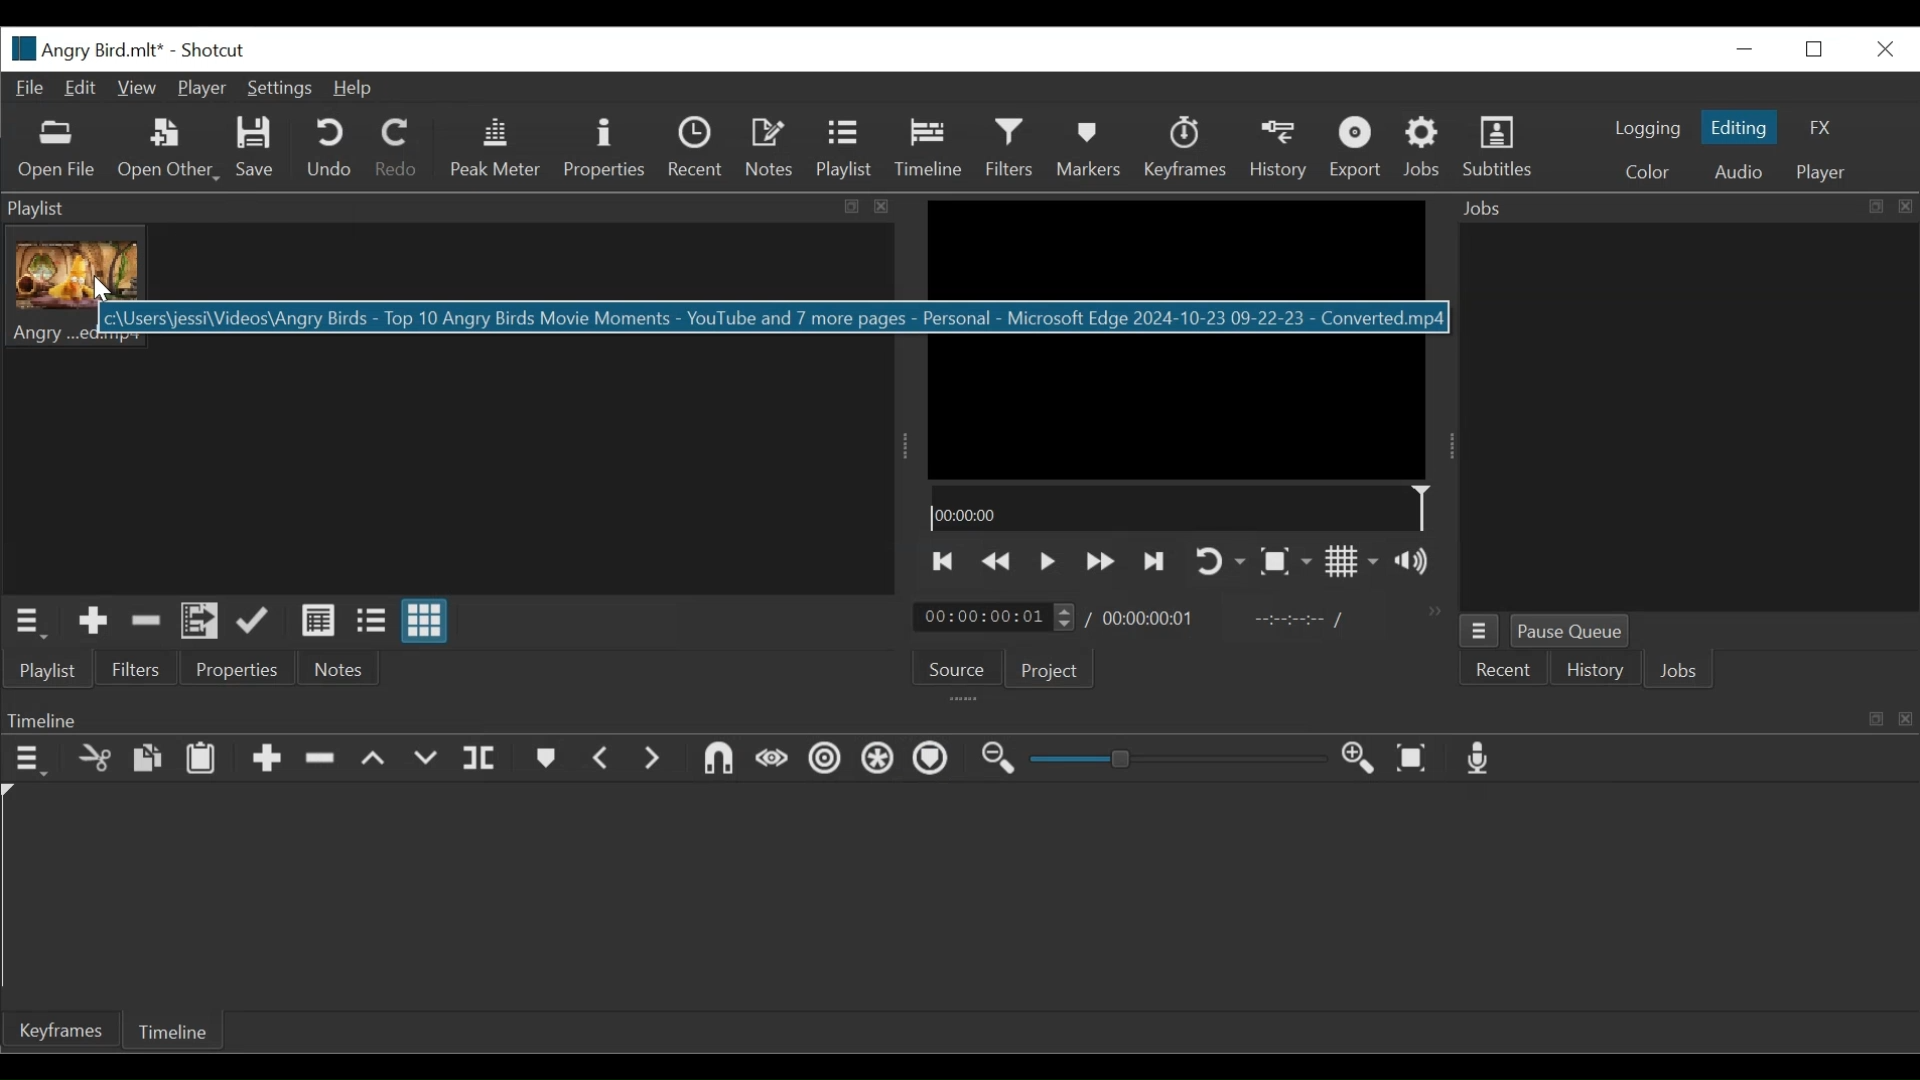 The width and height of the screenshot is (1920, 1080). What do you see at coordinates (1480, 760) in the screenshot?
I see `Record audio` at bounding box center [1480, 760].